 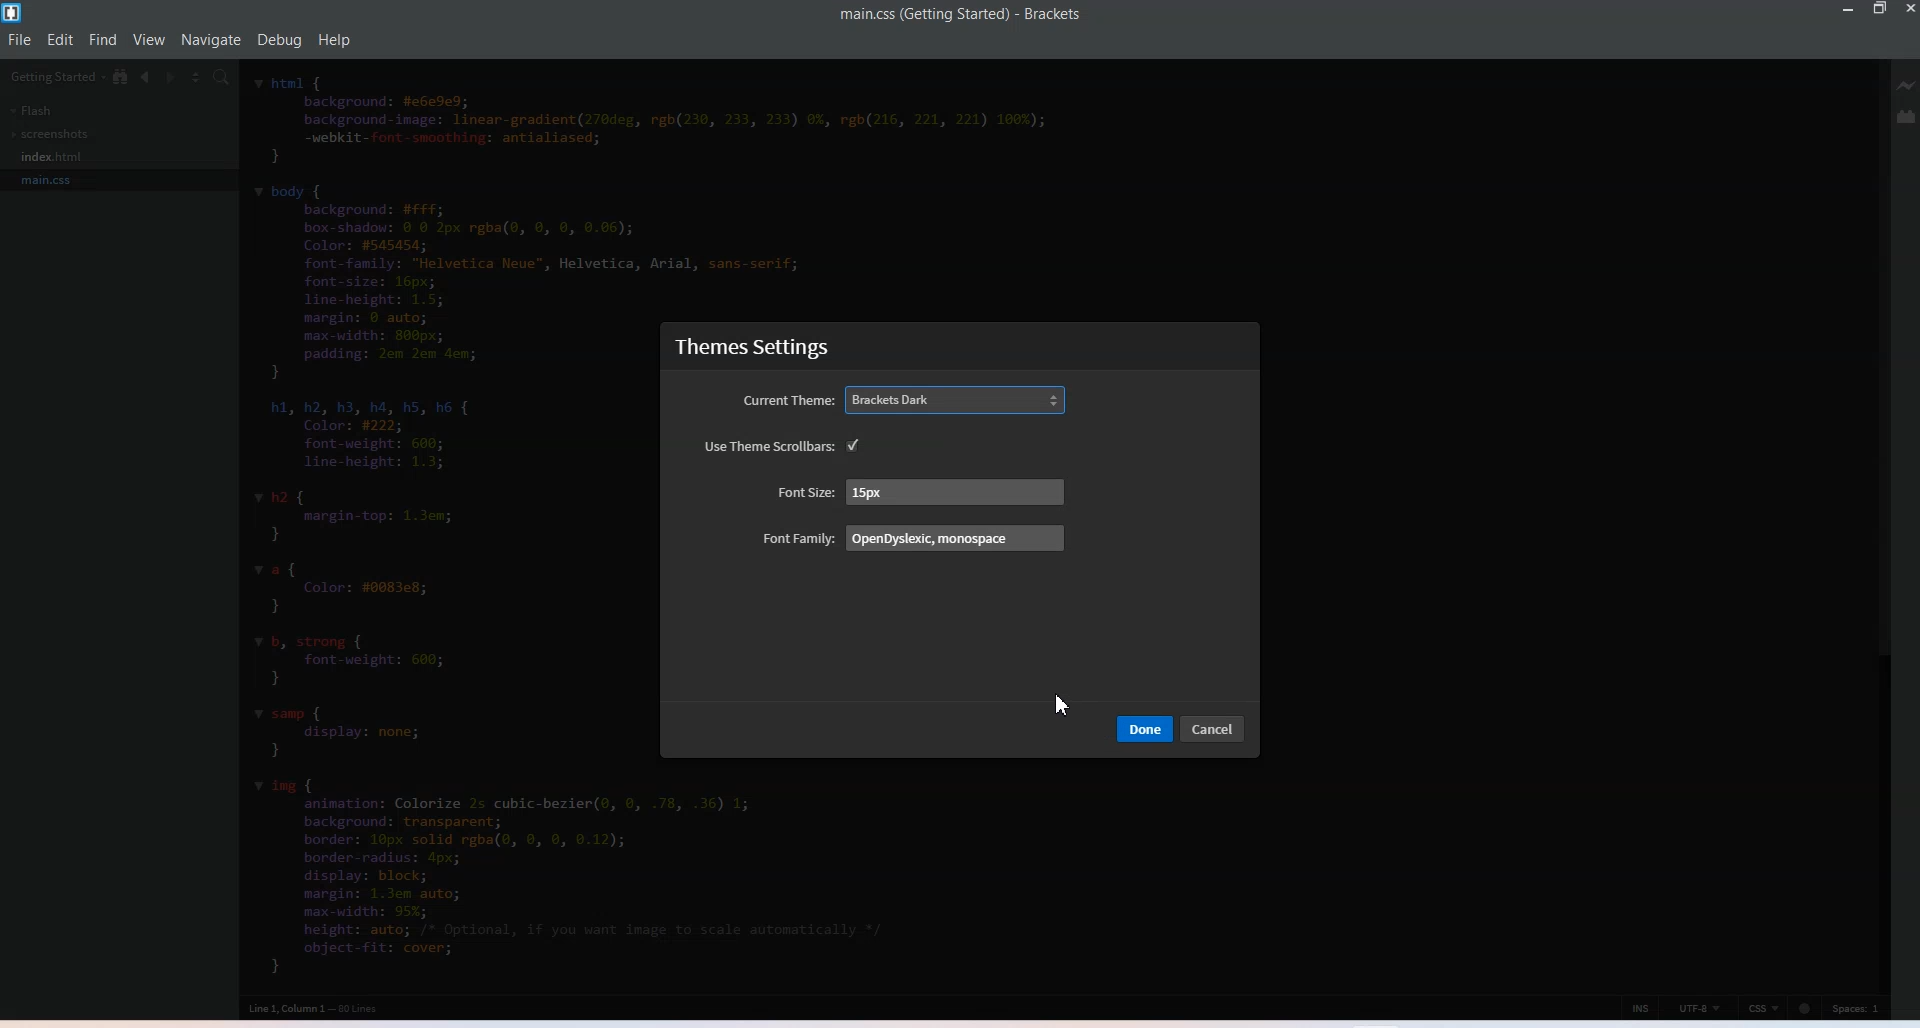 I want to click on Cursor, so click(x=1061, y=703).